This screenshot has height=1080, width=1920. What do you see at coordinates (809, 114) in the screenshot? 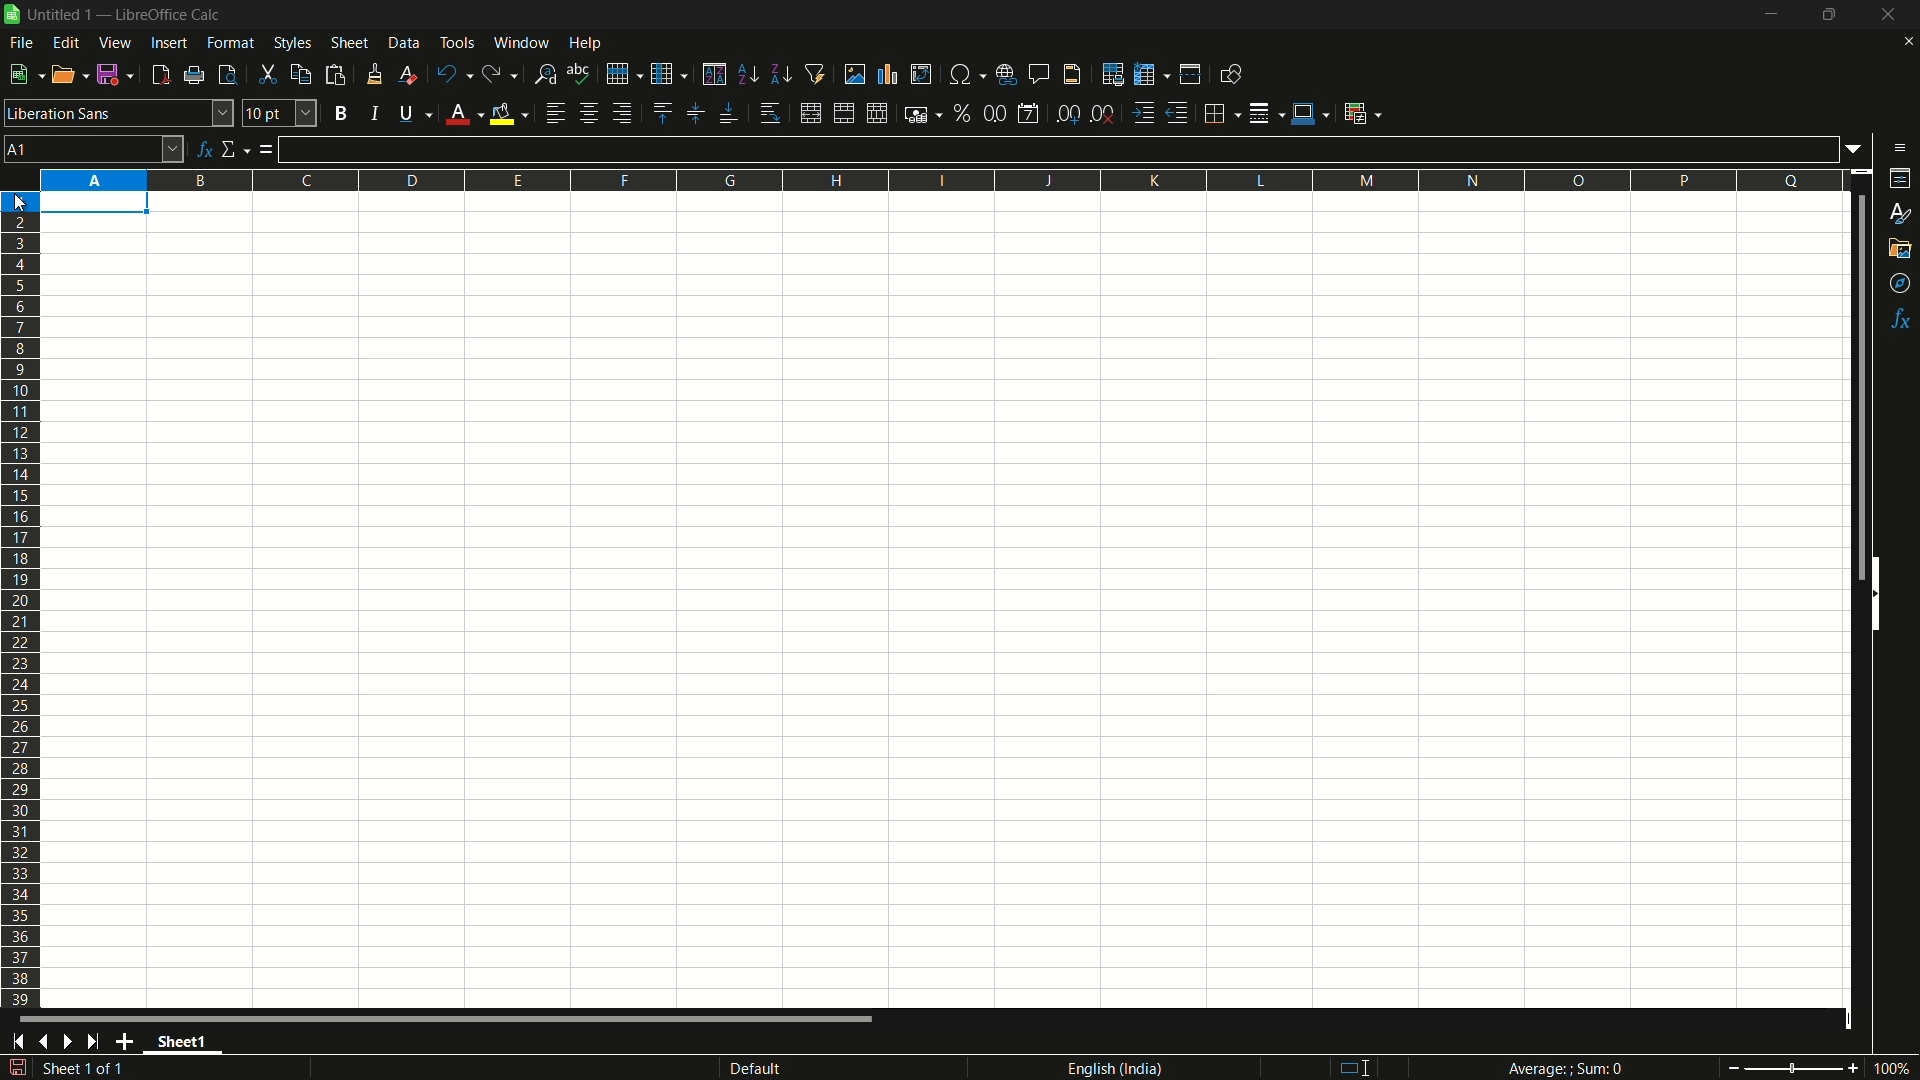
I see `merge and center or unmerge depending on the current toggle state` at bounding box center [809, 114].